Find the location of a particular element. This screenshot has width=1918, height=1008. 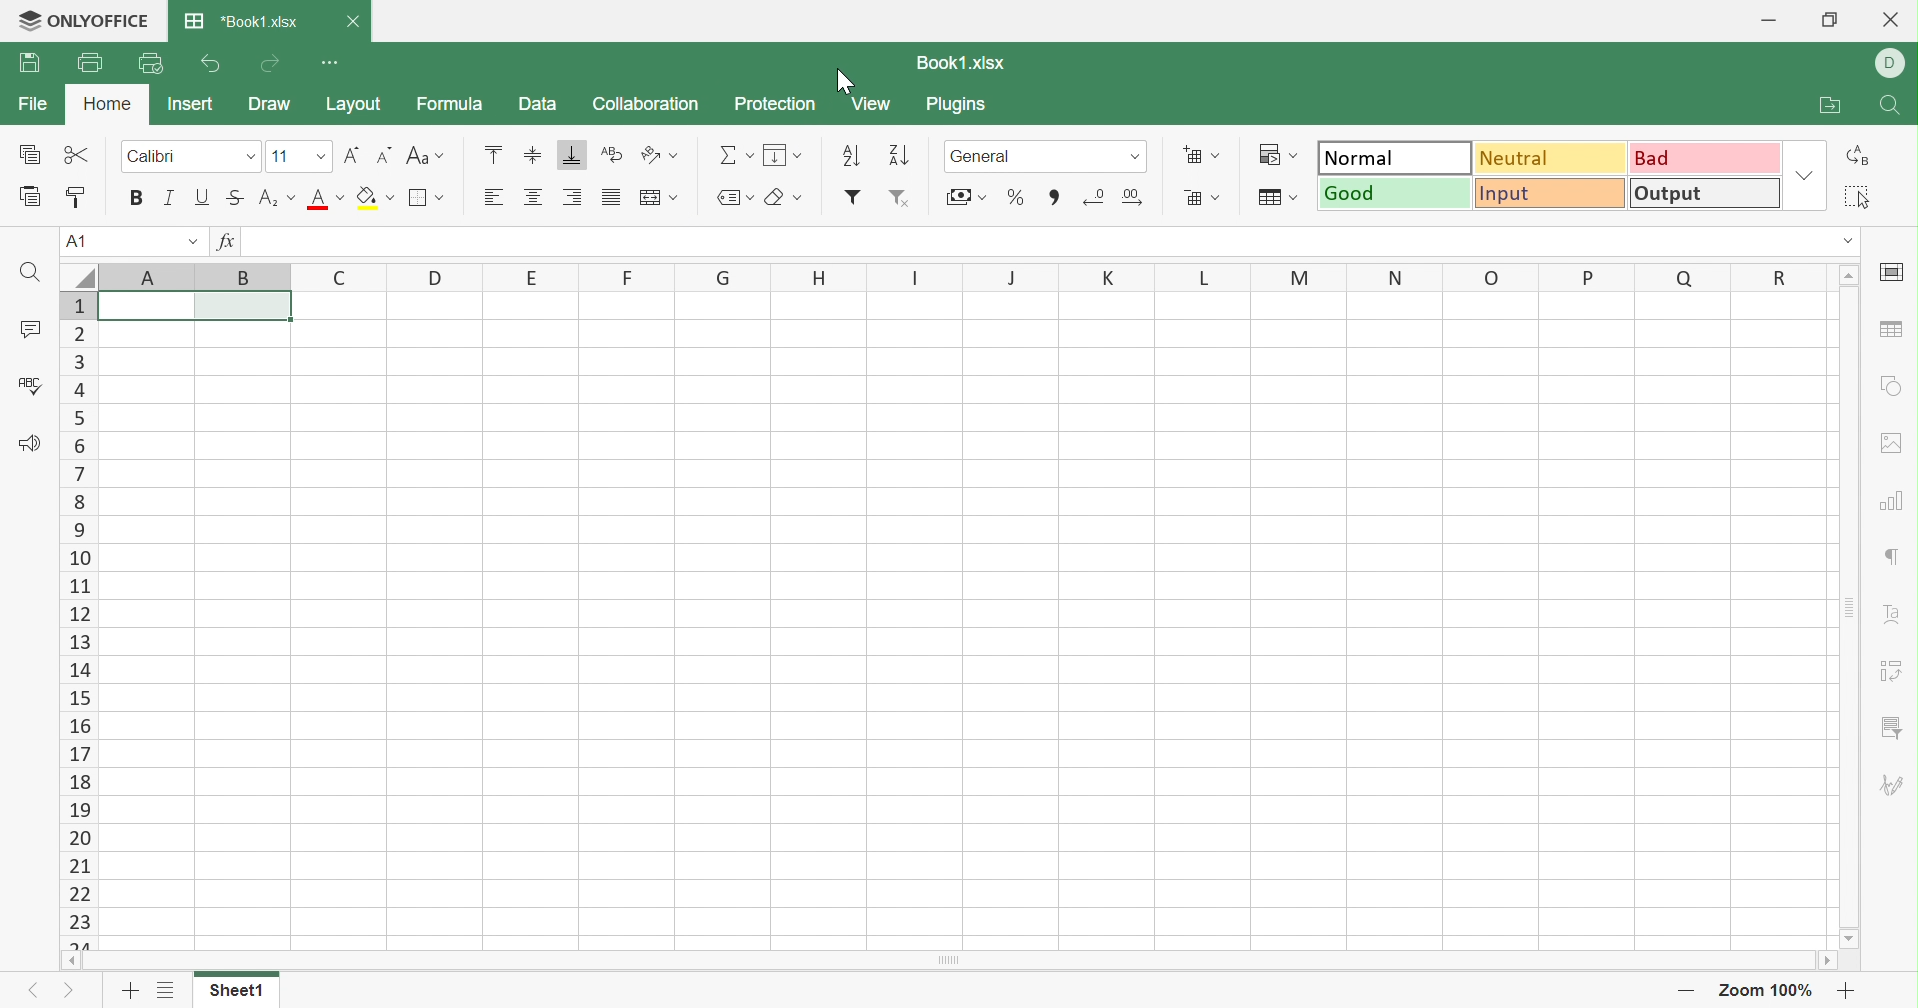

Print is located at coordinates (85, 63).